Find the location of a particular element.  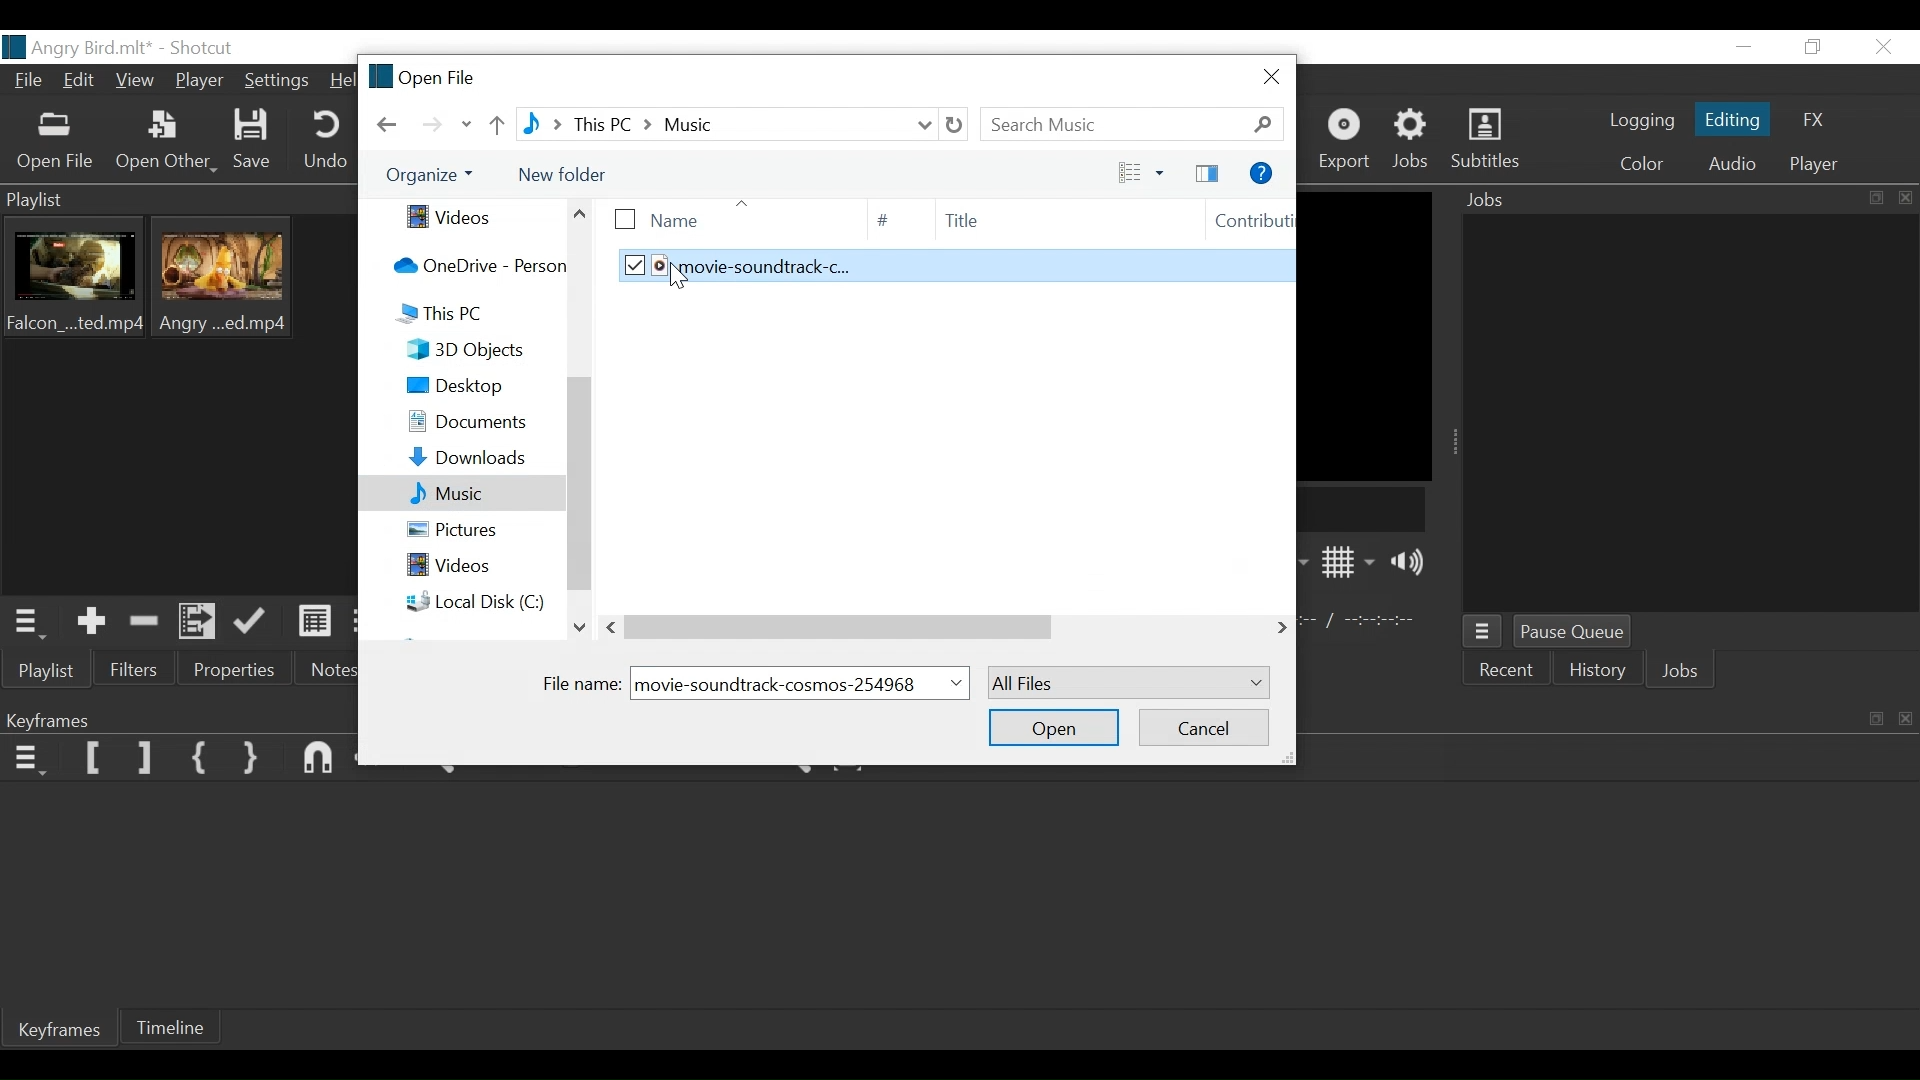

Settings is located at coordinates (279, 82).